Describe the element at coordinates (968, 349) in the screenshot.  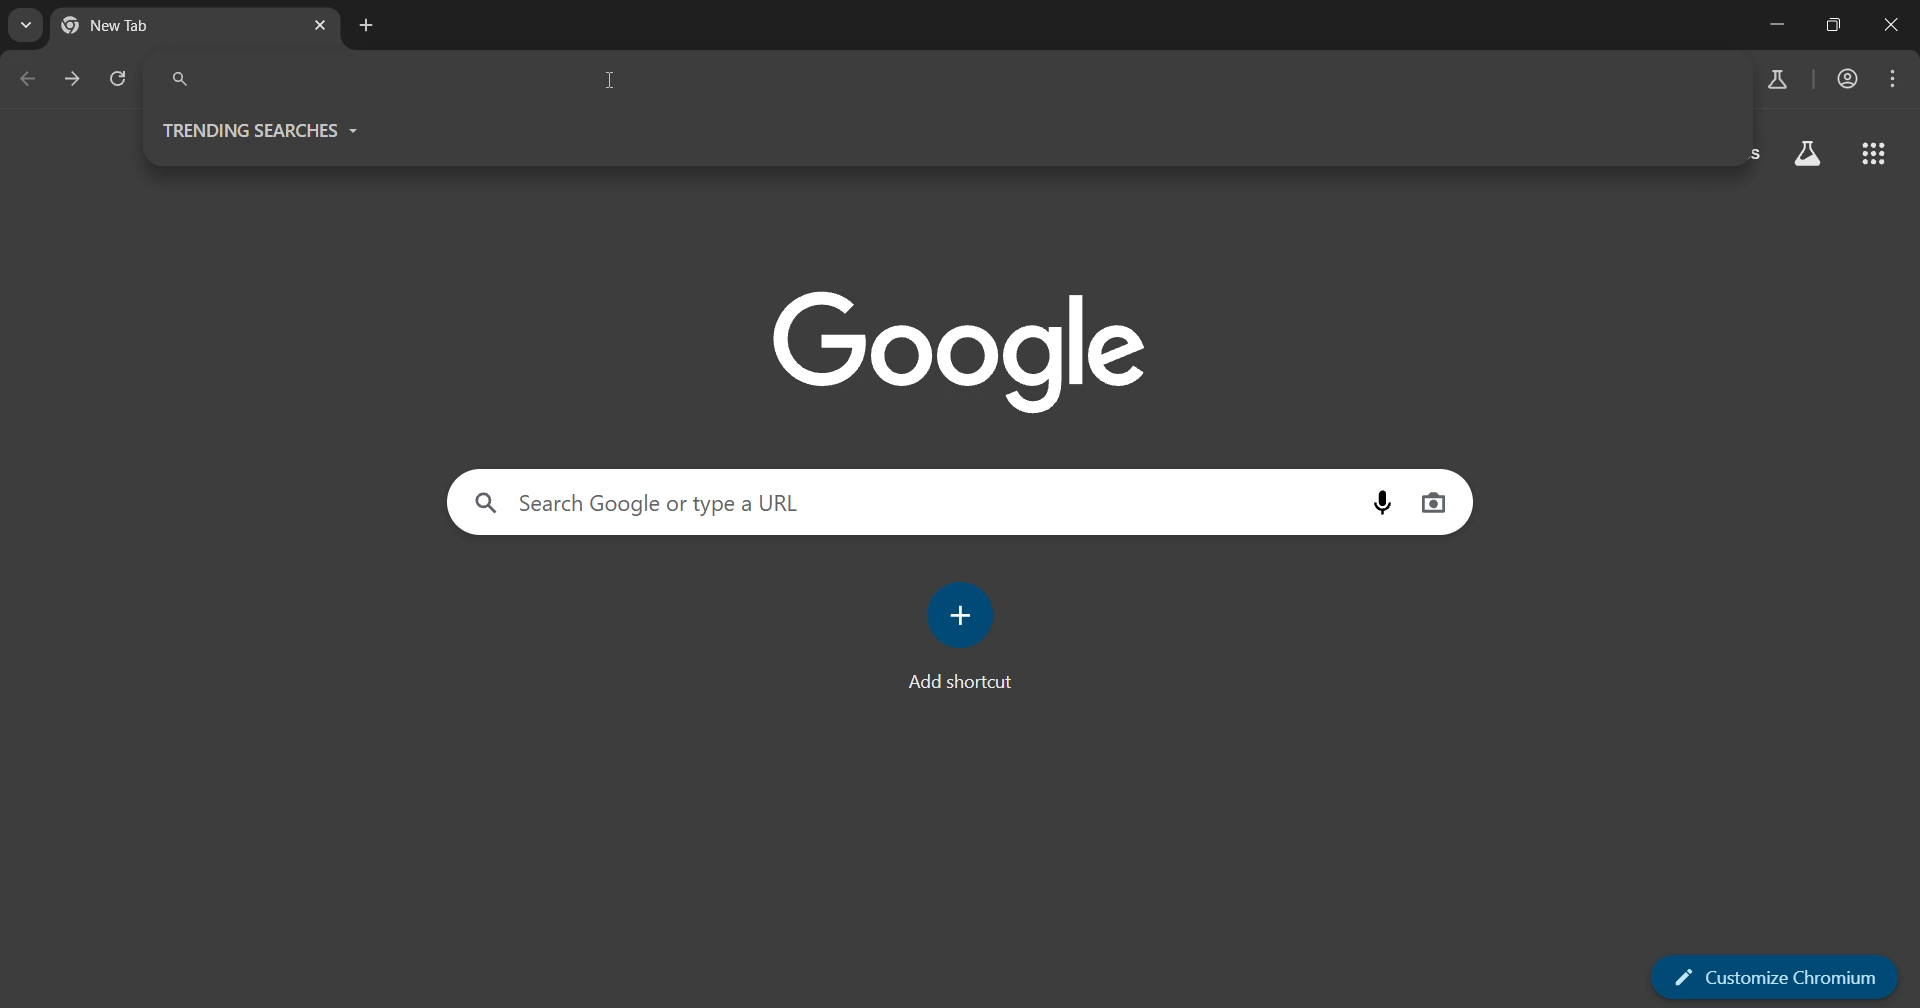
I see `Google` at that location.